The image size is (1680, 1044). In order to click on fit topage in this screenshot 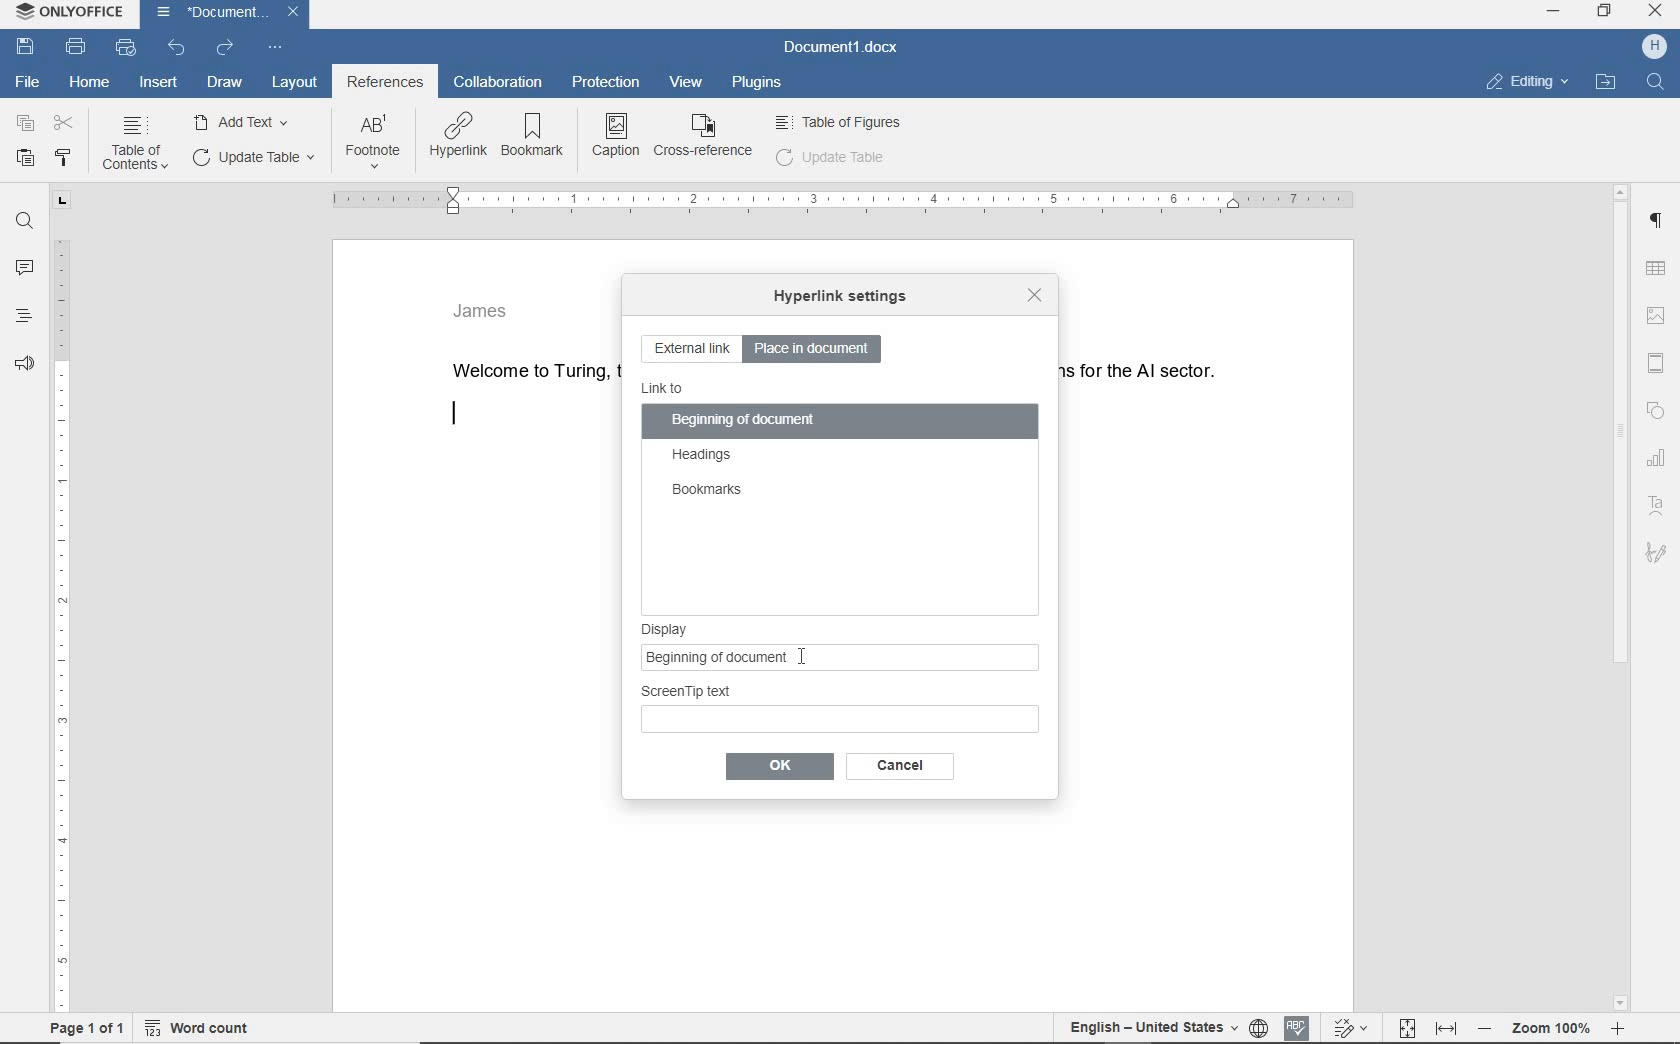, I will do `click(1406, 1028)`.